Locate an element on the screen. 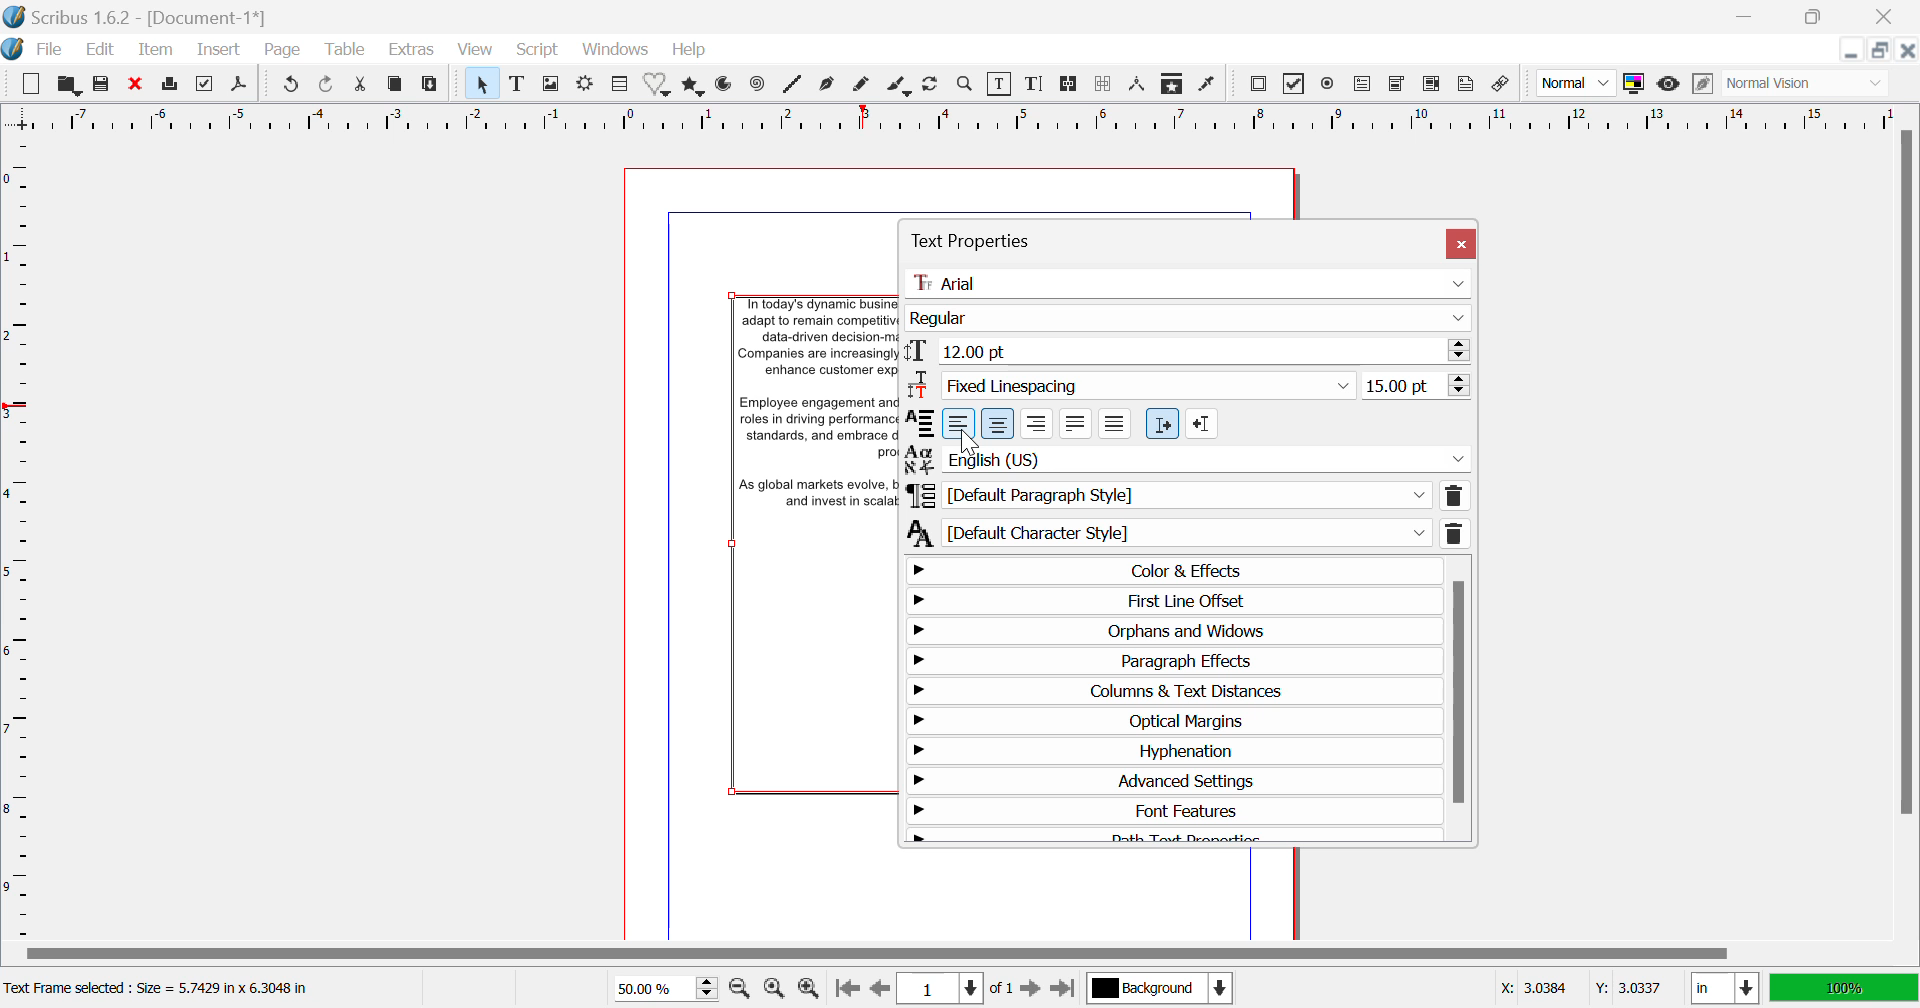  Previous Page is located at coordinates (881, 989).